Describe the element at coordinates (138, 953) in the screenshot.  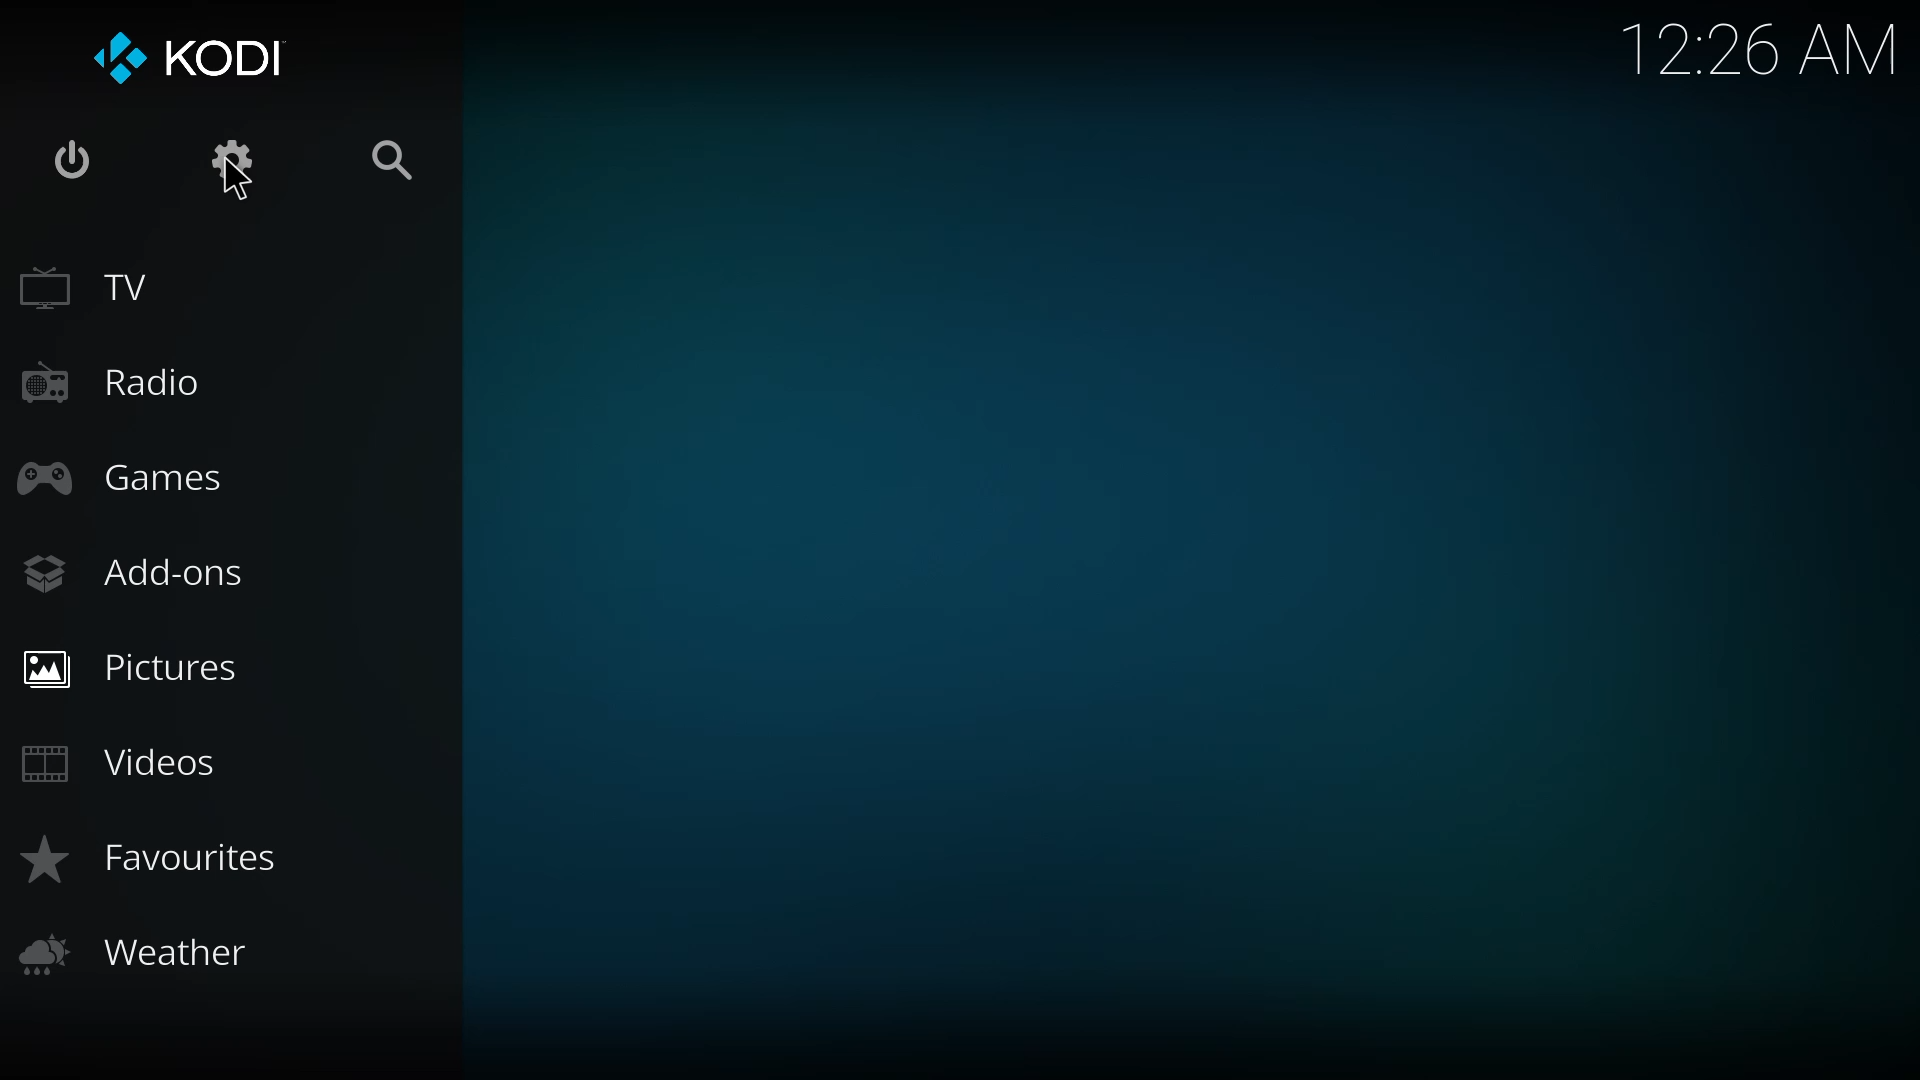
I see `weather` at that location.